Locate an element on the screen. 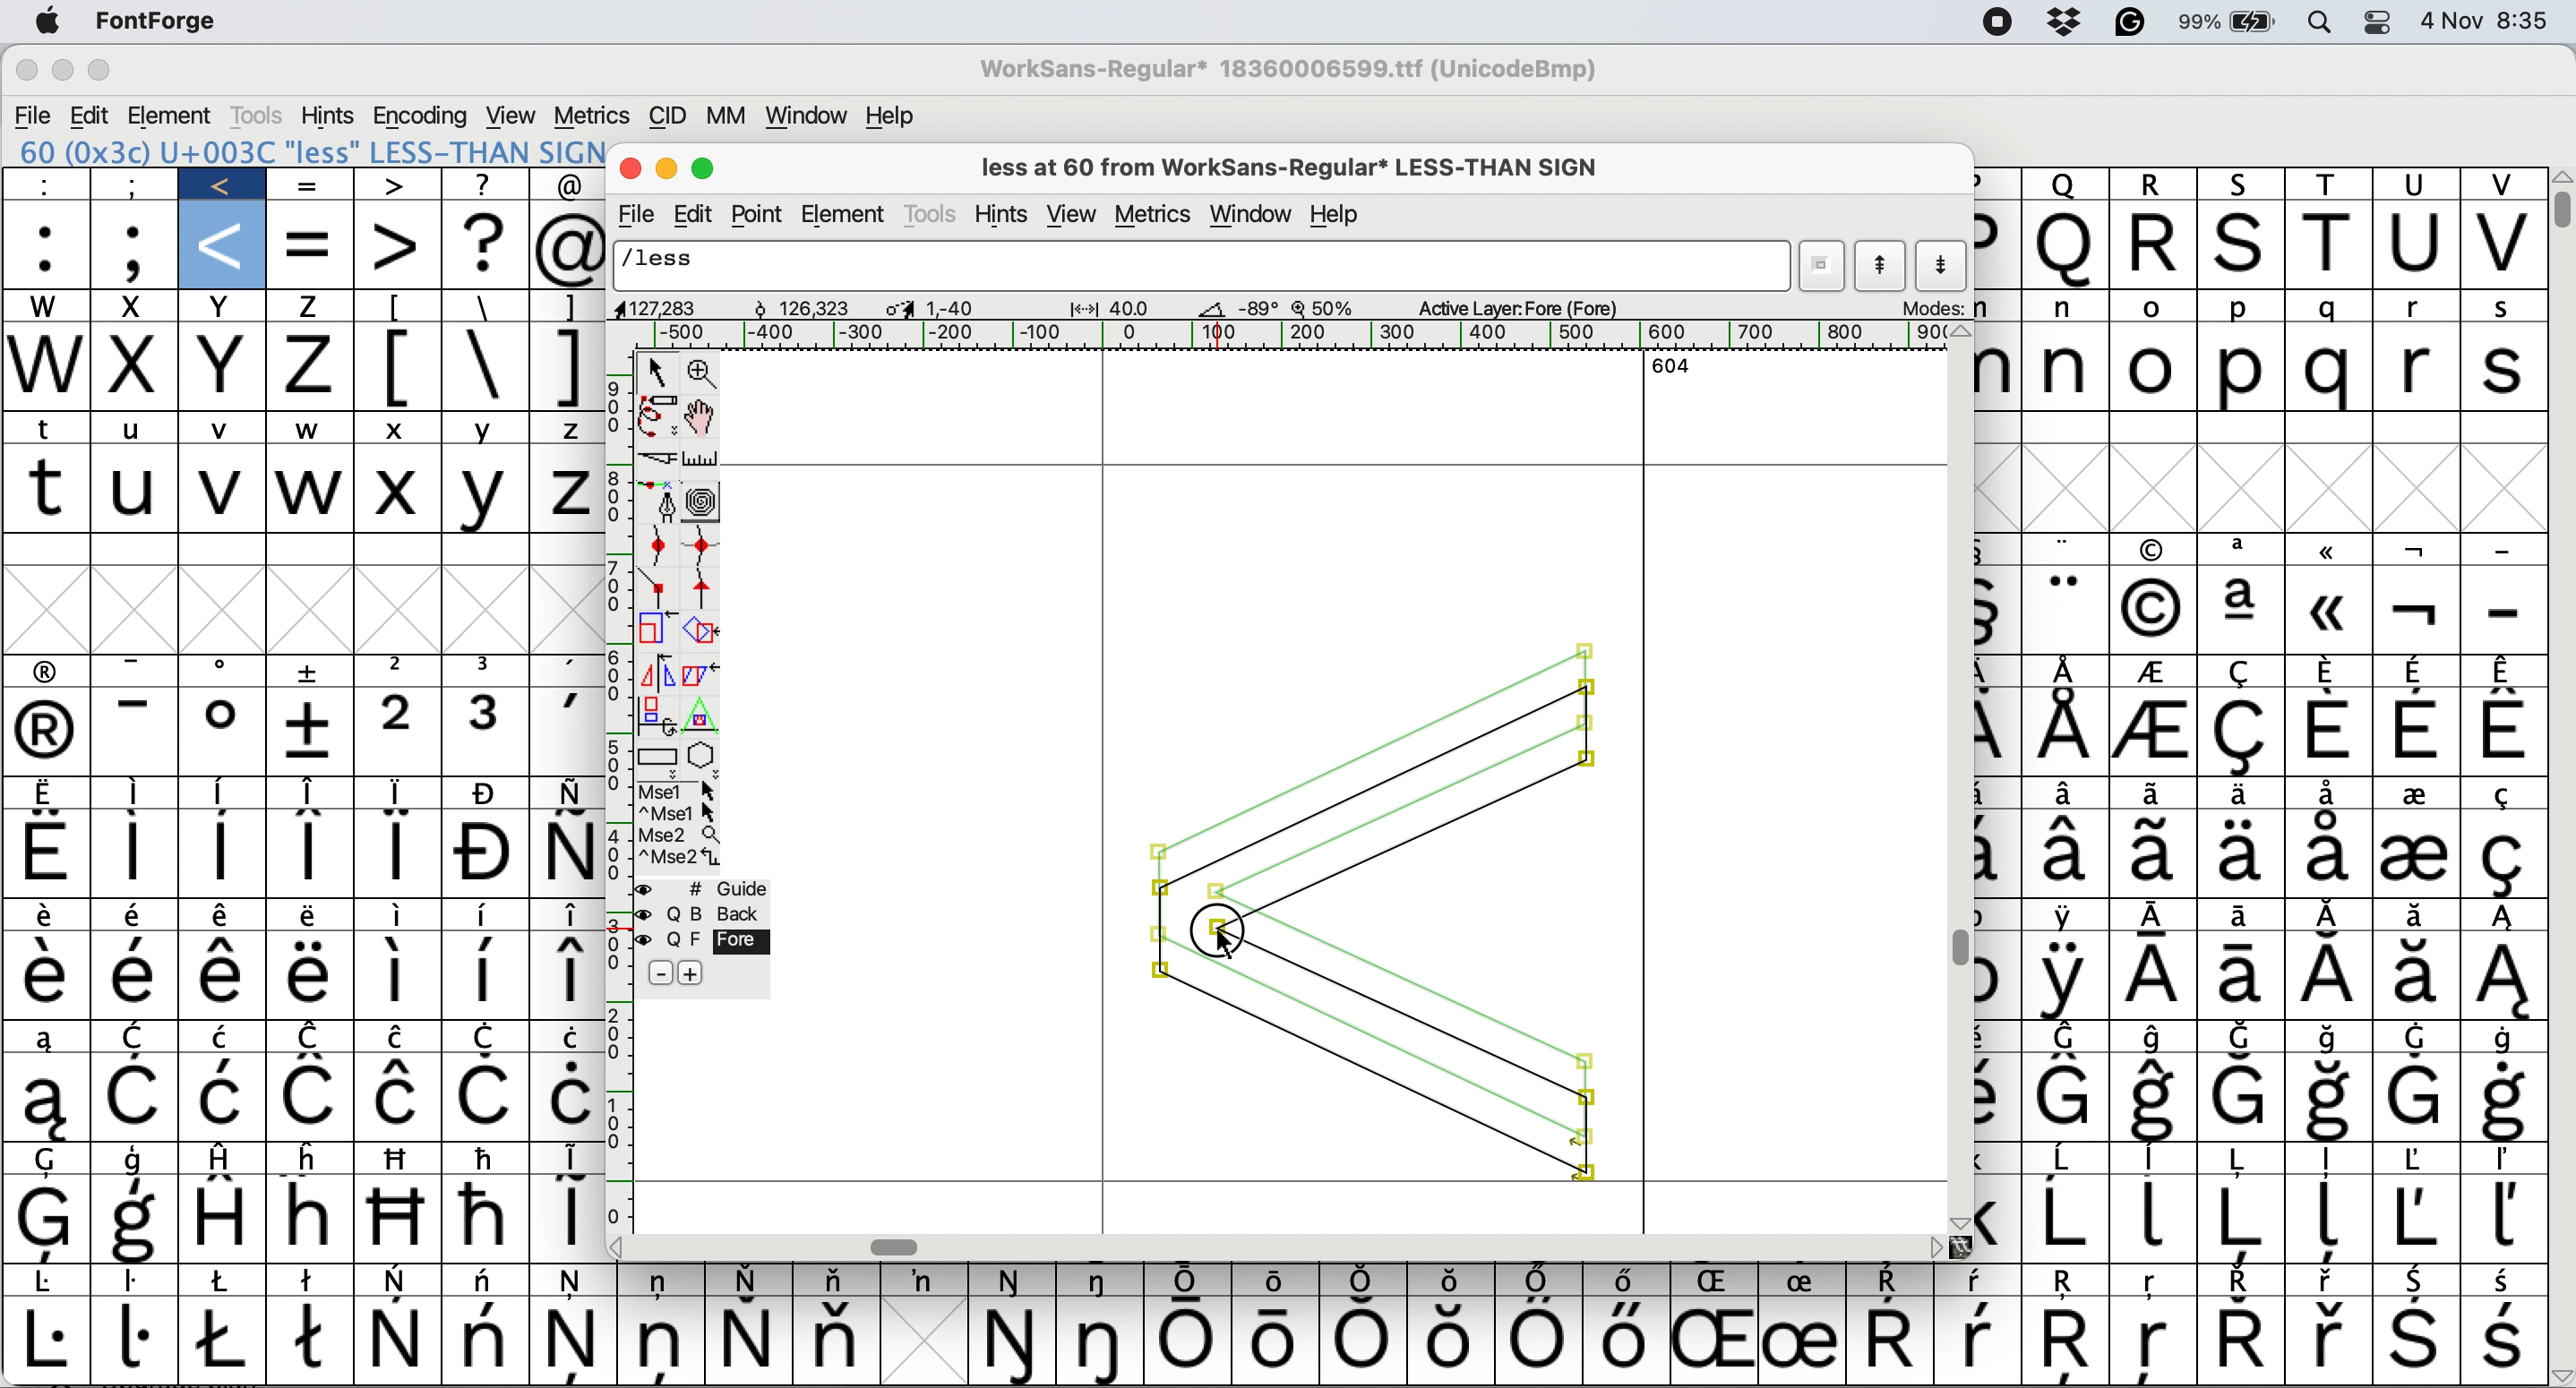 Image resolution: width=2576 pixels, height=1388 pixels. view is located at coordinates (514, 114).